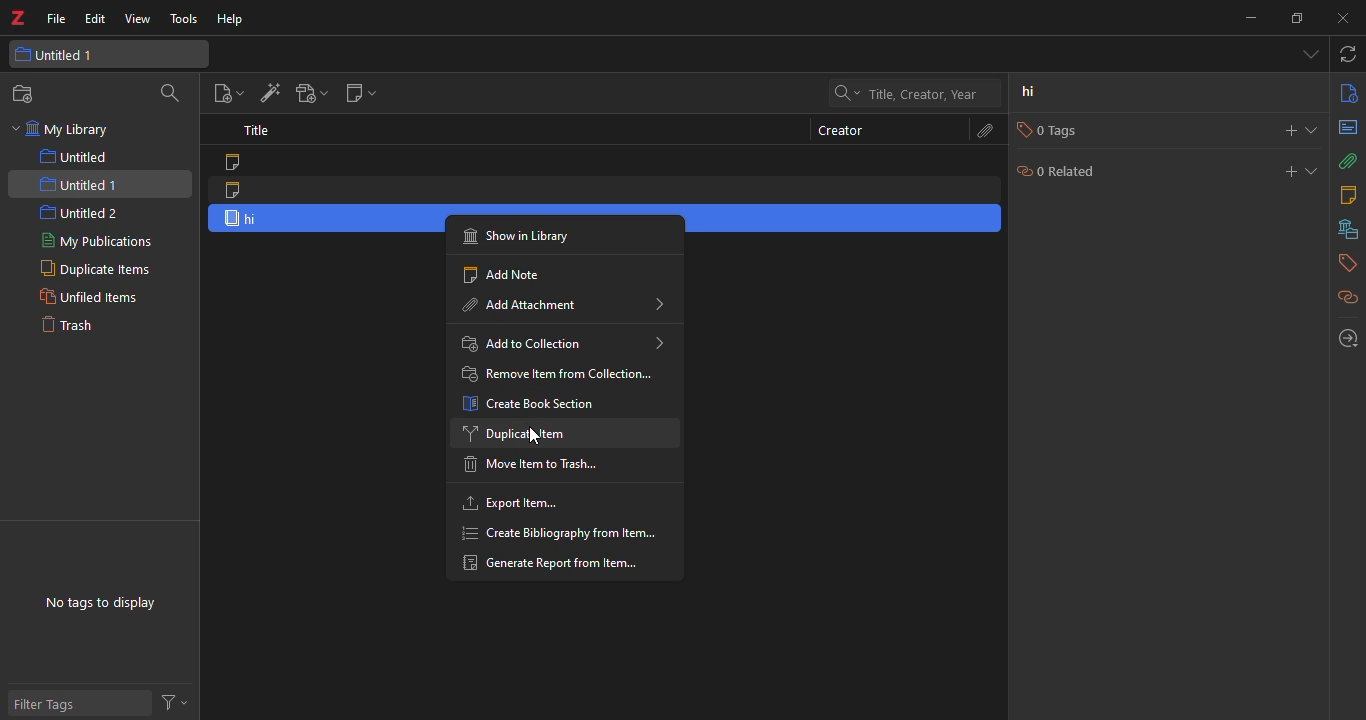  What do you see at coordinates (1345, 16) in the screenshot?
I see `close` at bounding box center [1345, 16].